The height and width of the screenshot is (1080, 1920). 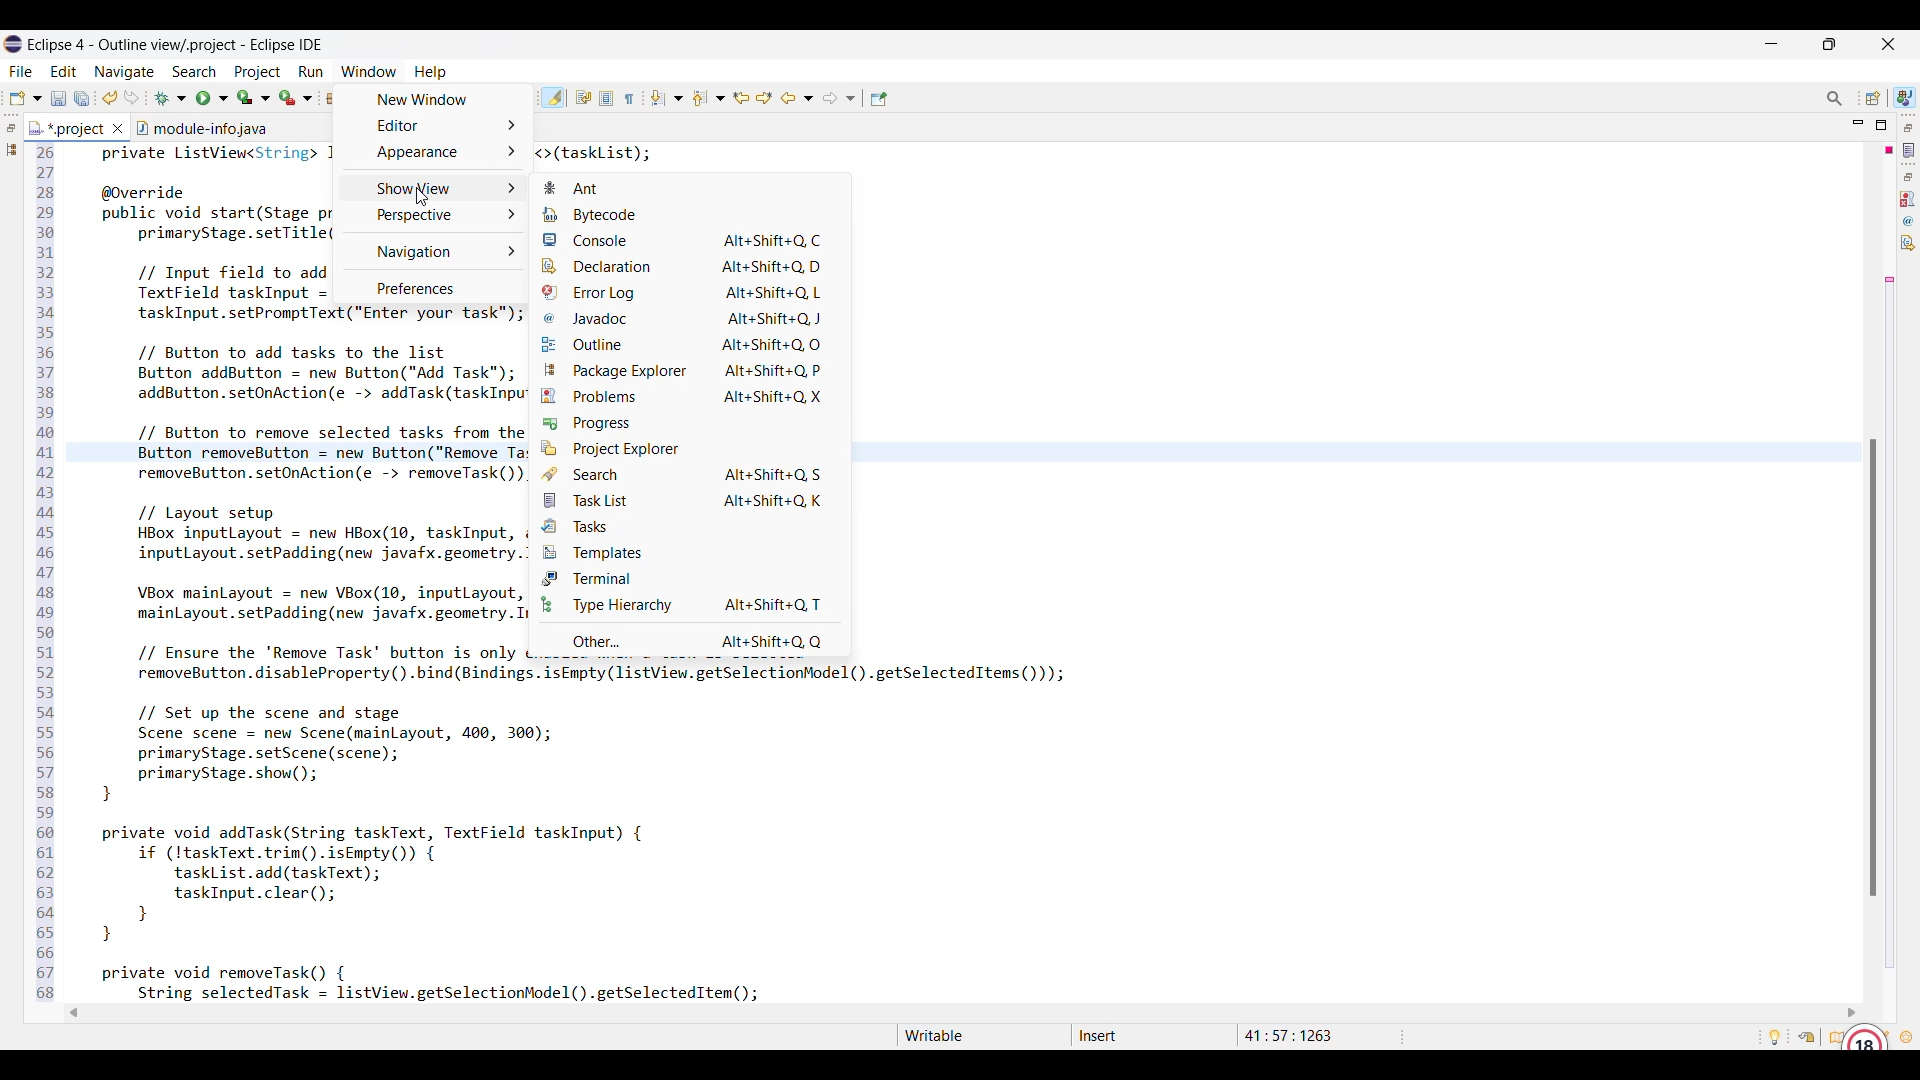 I want to click on Navigation options, so click(x=431, y=250).